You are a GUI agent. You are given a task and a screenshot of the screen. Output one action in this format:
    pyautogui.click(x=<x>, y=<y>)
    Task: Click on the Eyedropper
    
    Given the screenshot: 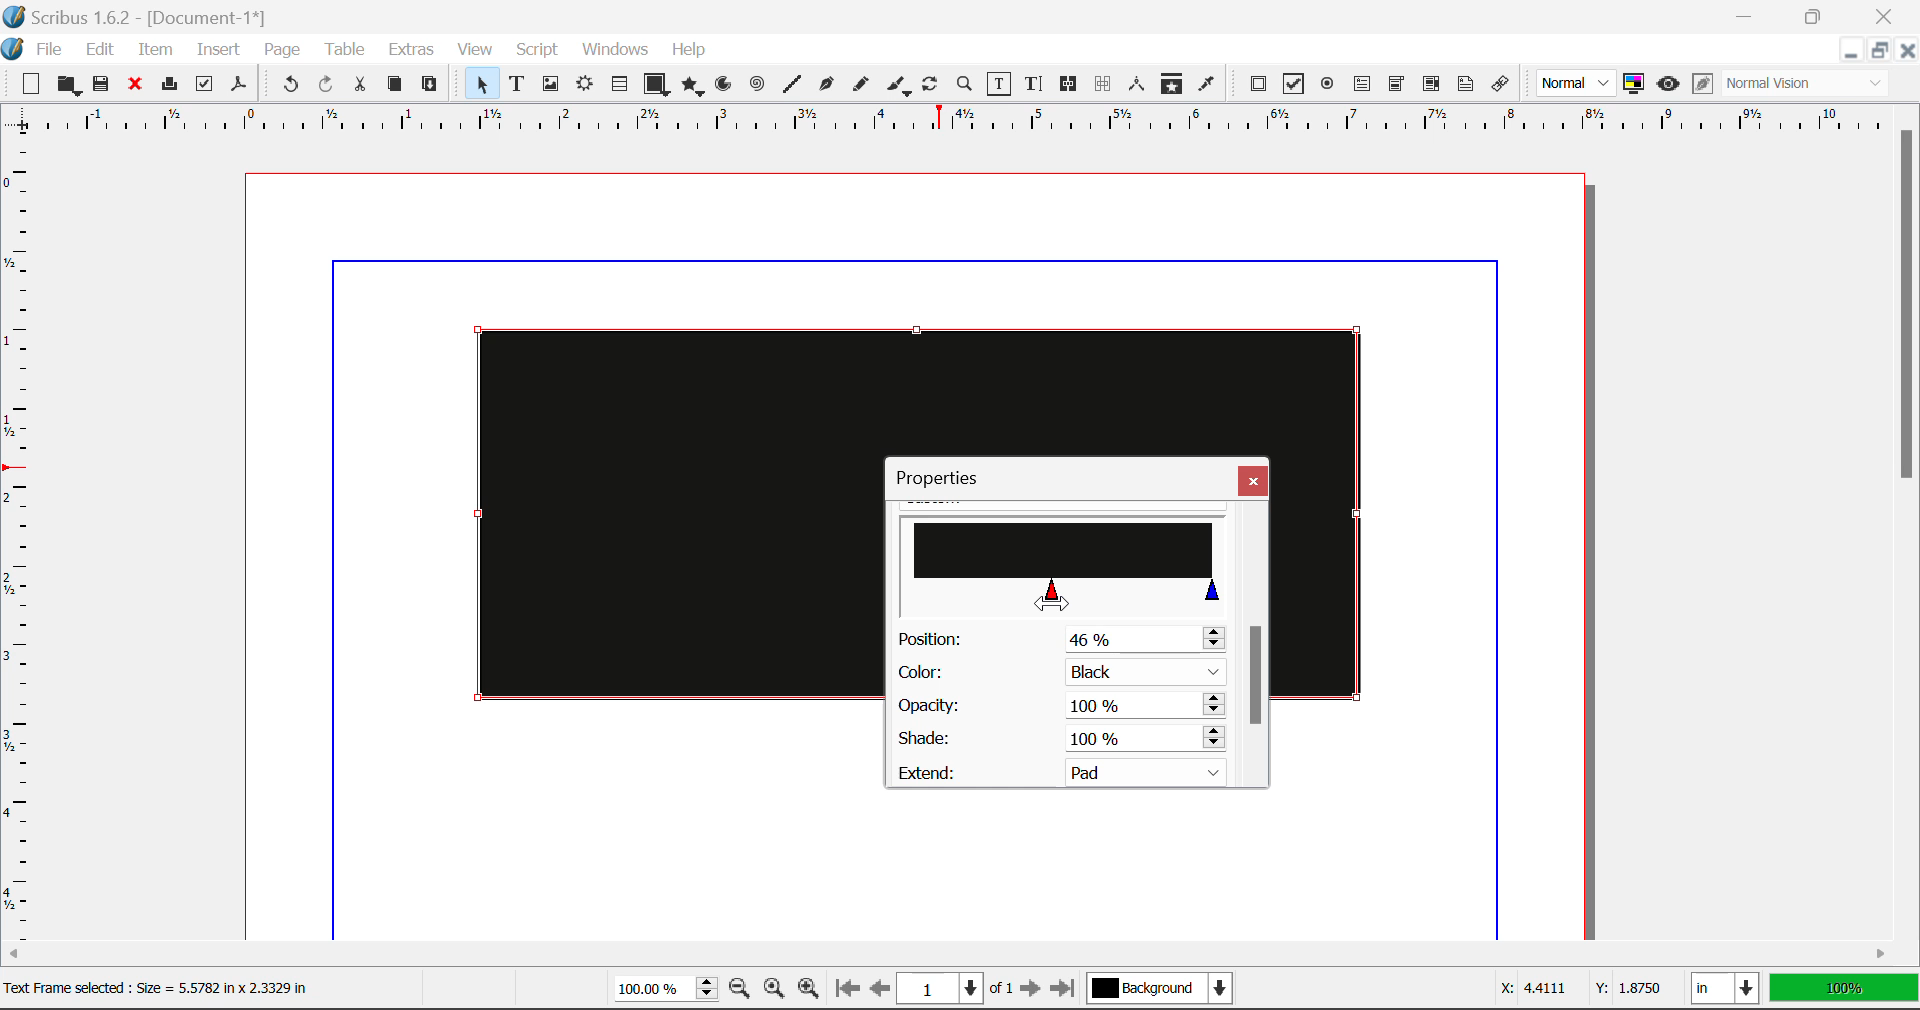 What is the action you would take?
    pyautogui.click(x=1206, y=87)
    